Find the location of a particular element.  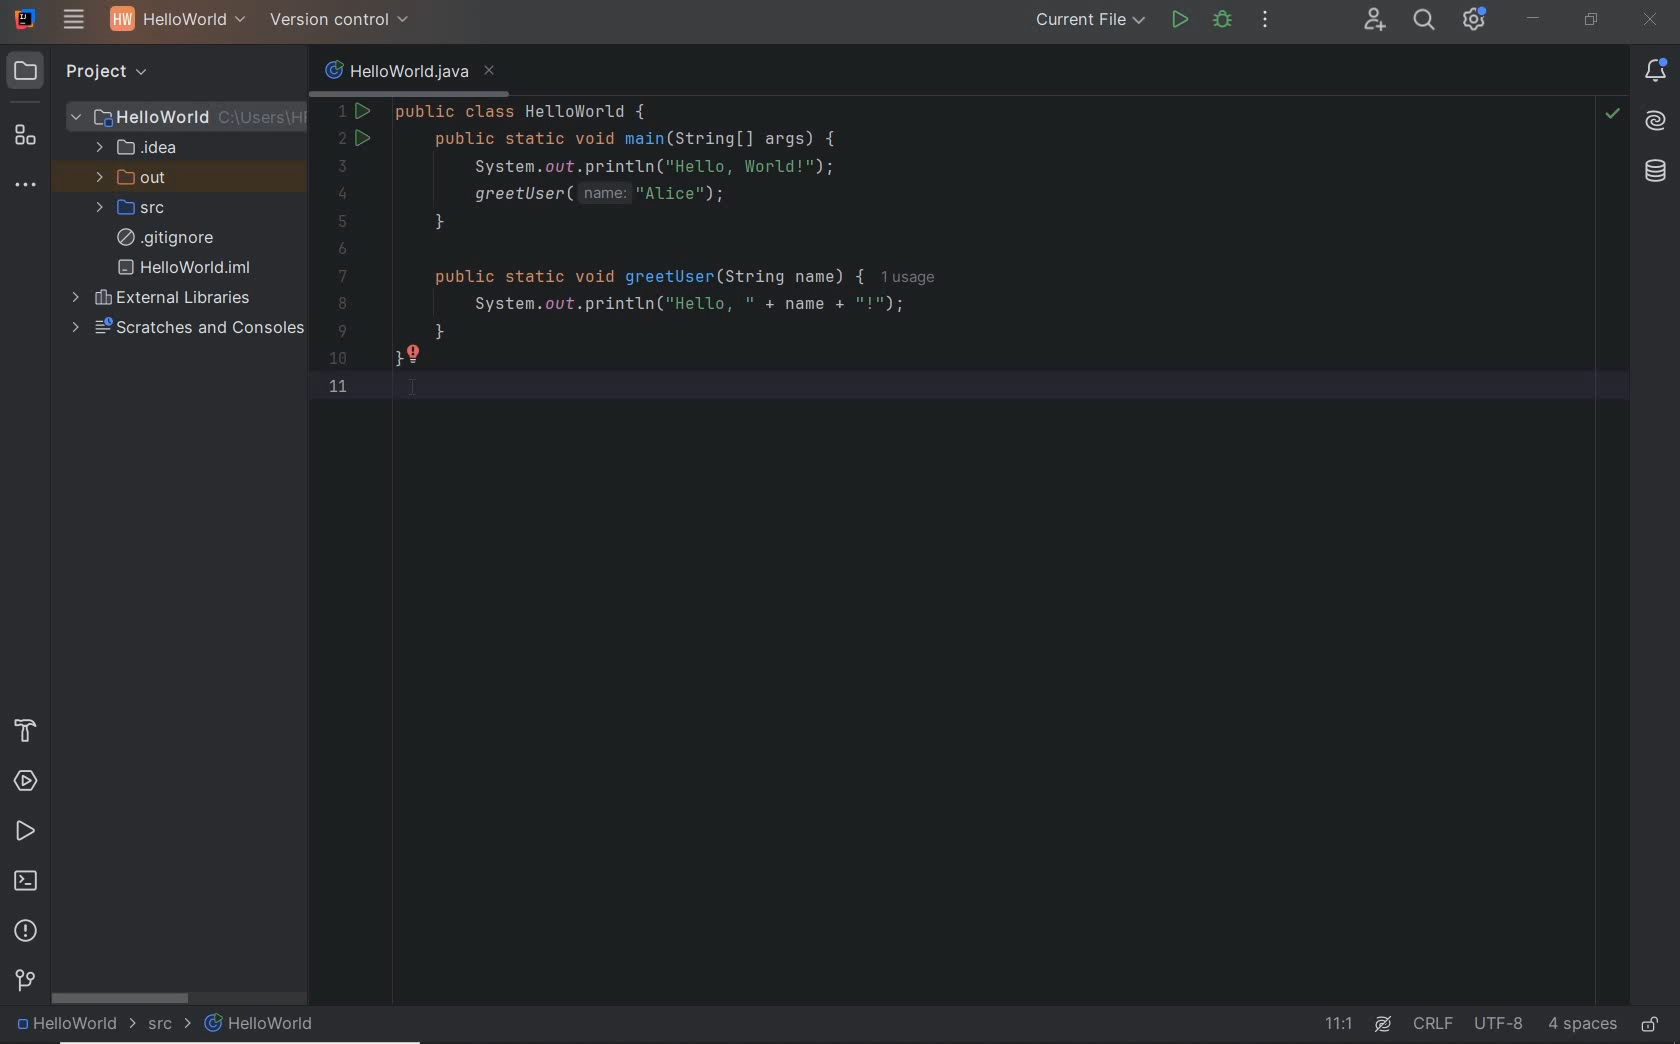

external libraries is located at coordinates (163, 299).